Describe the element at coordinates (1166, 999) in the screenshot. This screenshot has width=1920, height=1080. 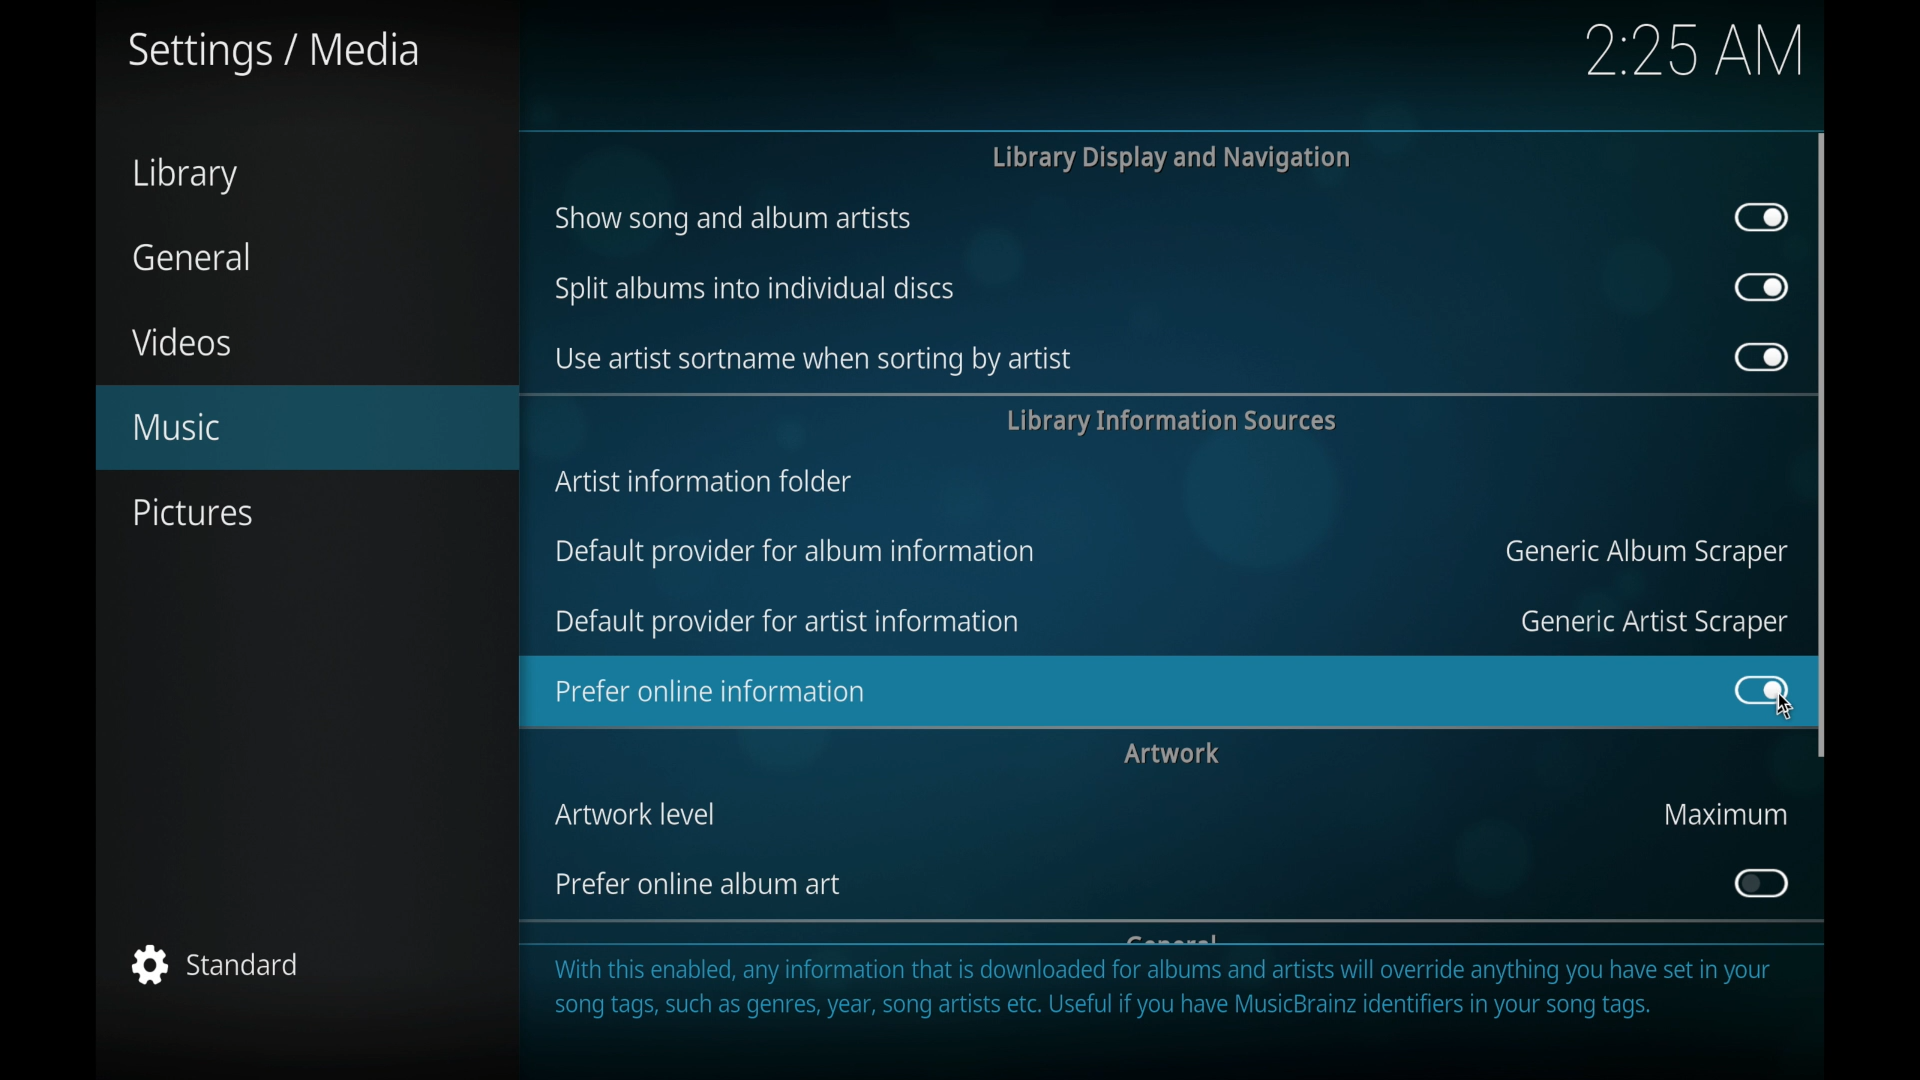
I see `With this enabled, any information that is downloaded for albums and artists will override anything you have set in your
song tags, such as genres, year, song artists etc. Useful if you have MusicBrainz identifiers in your song tags.` at that location.